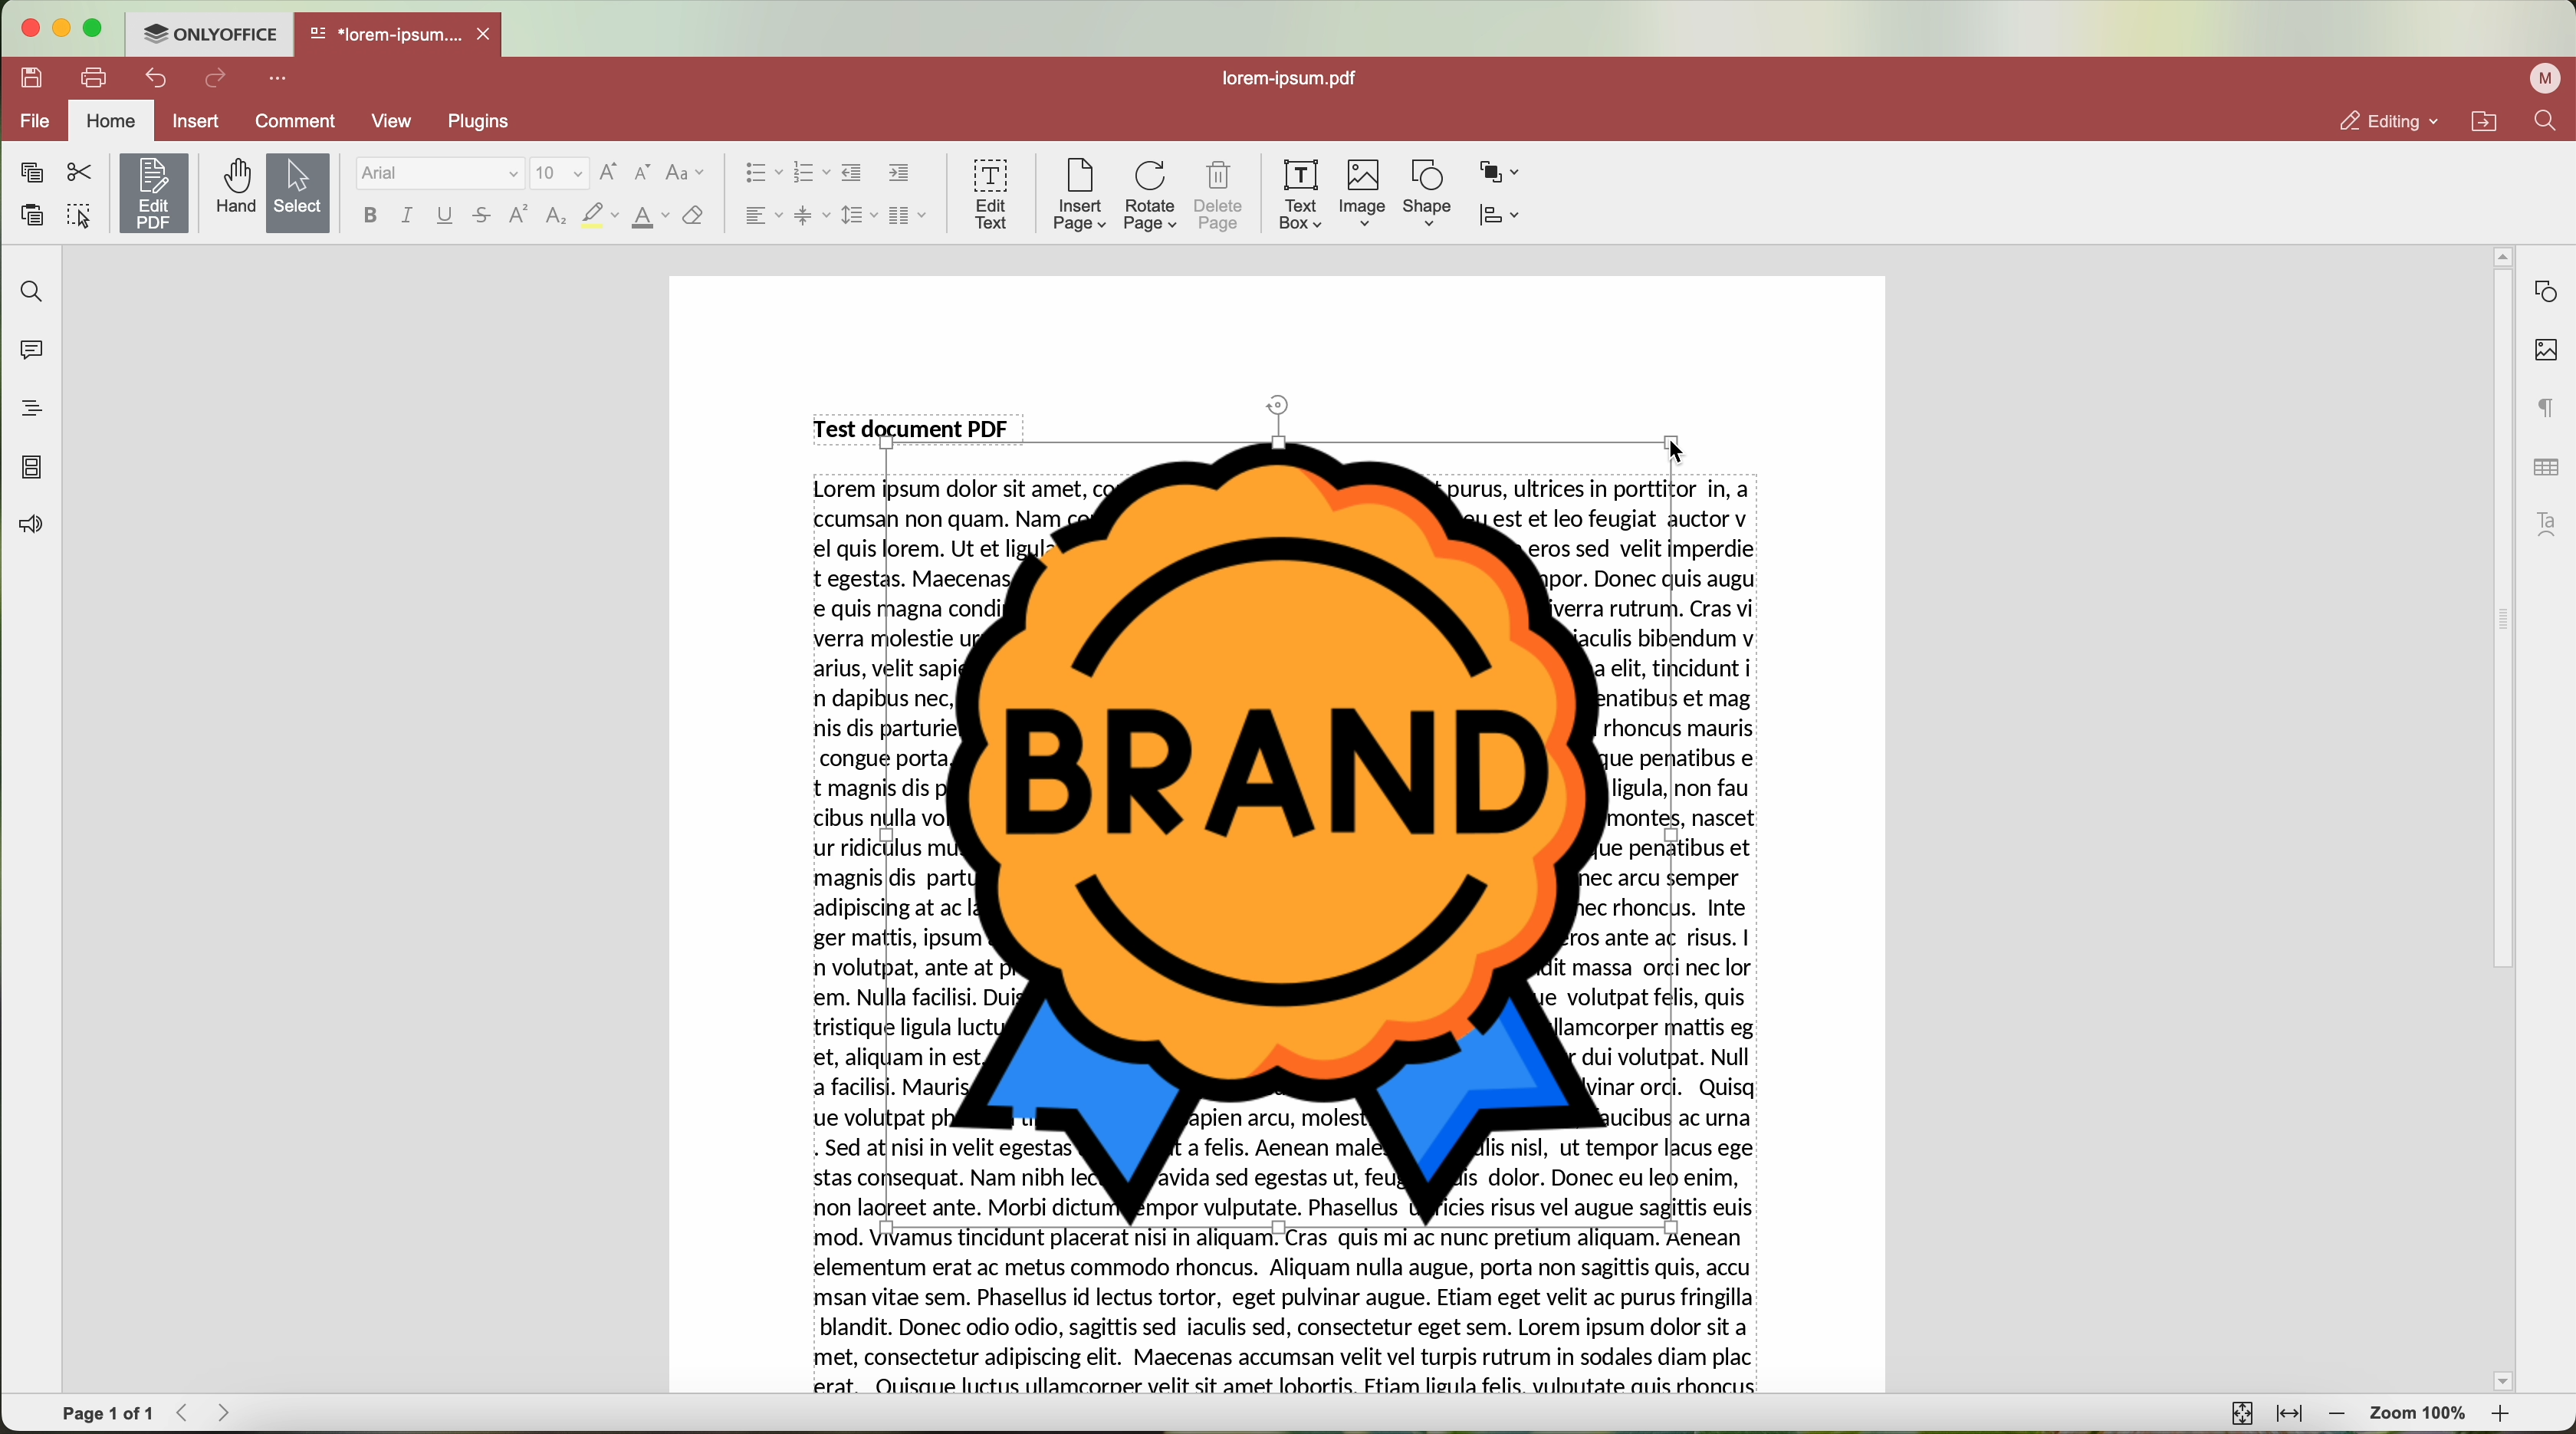 The height and width of the screenshot is (1434, 2576). Describe the element at coordinates (761, 215) in the screenshot. I see `horizontal align` at that location.